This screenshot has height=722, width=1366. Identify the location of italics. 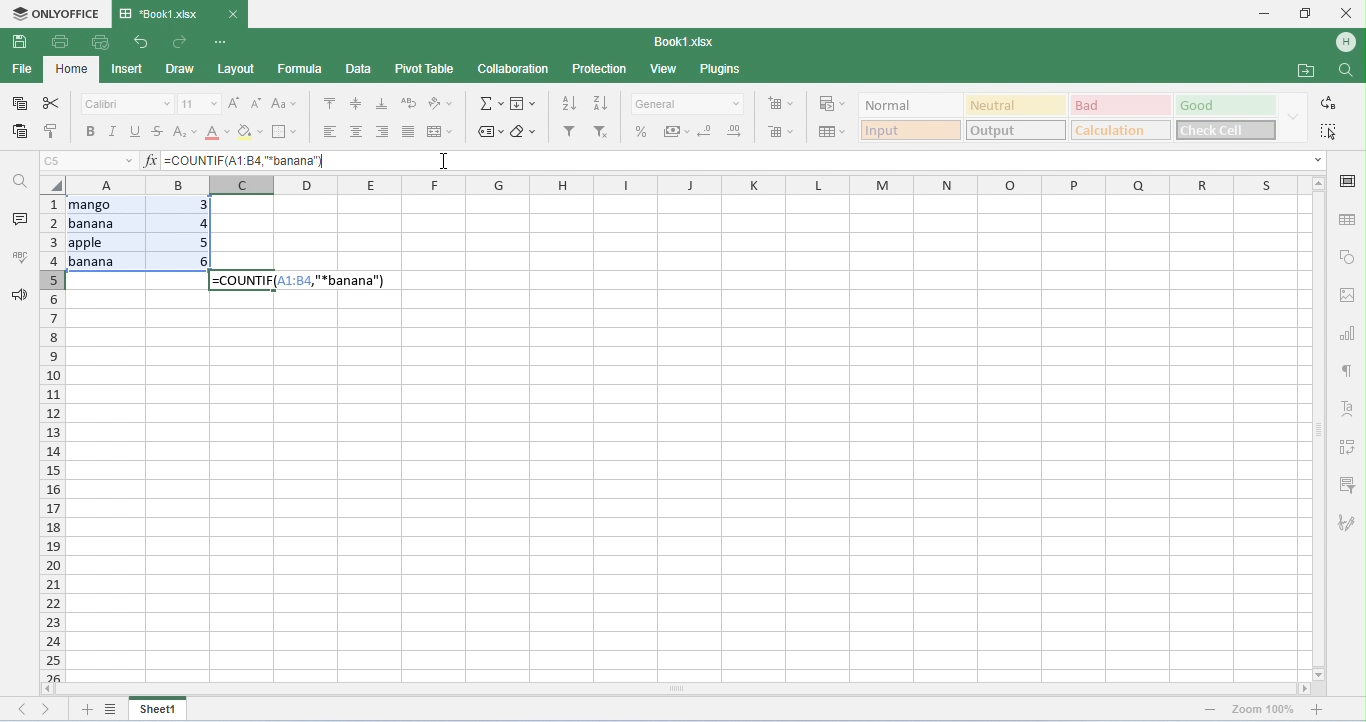
(111, 132).